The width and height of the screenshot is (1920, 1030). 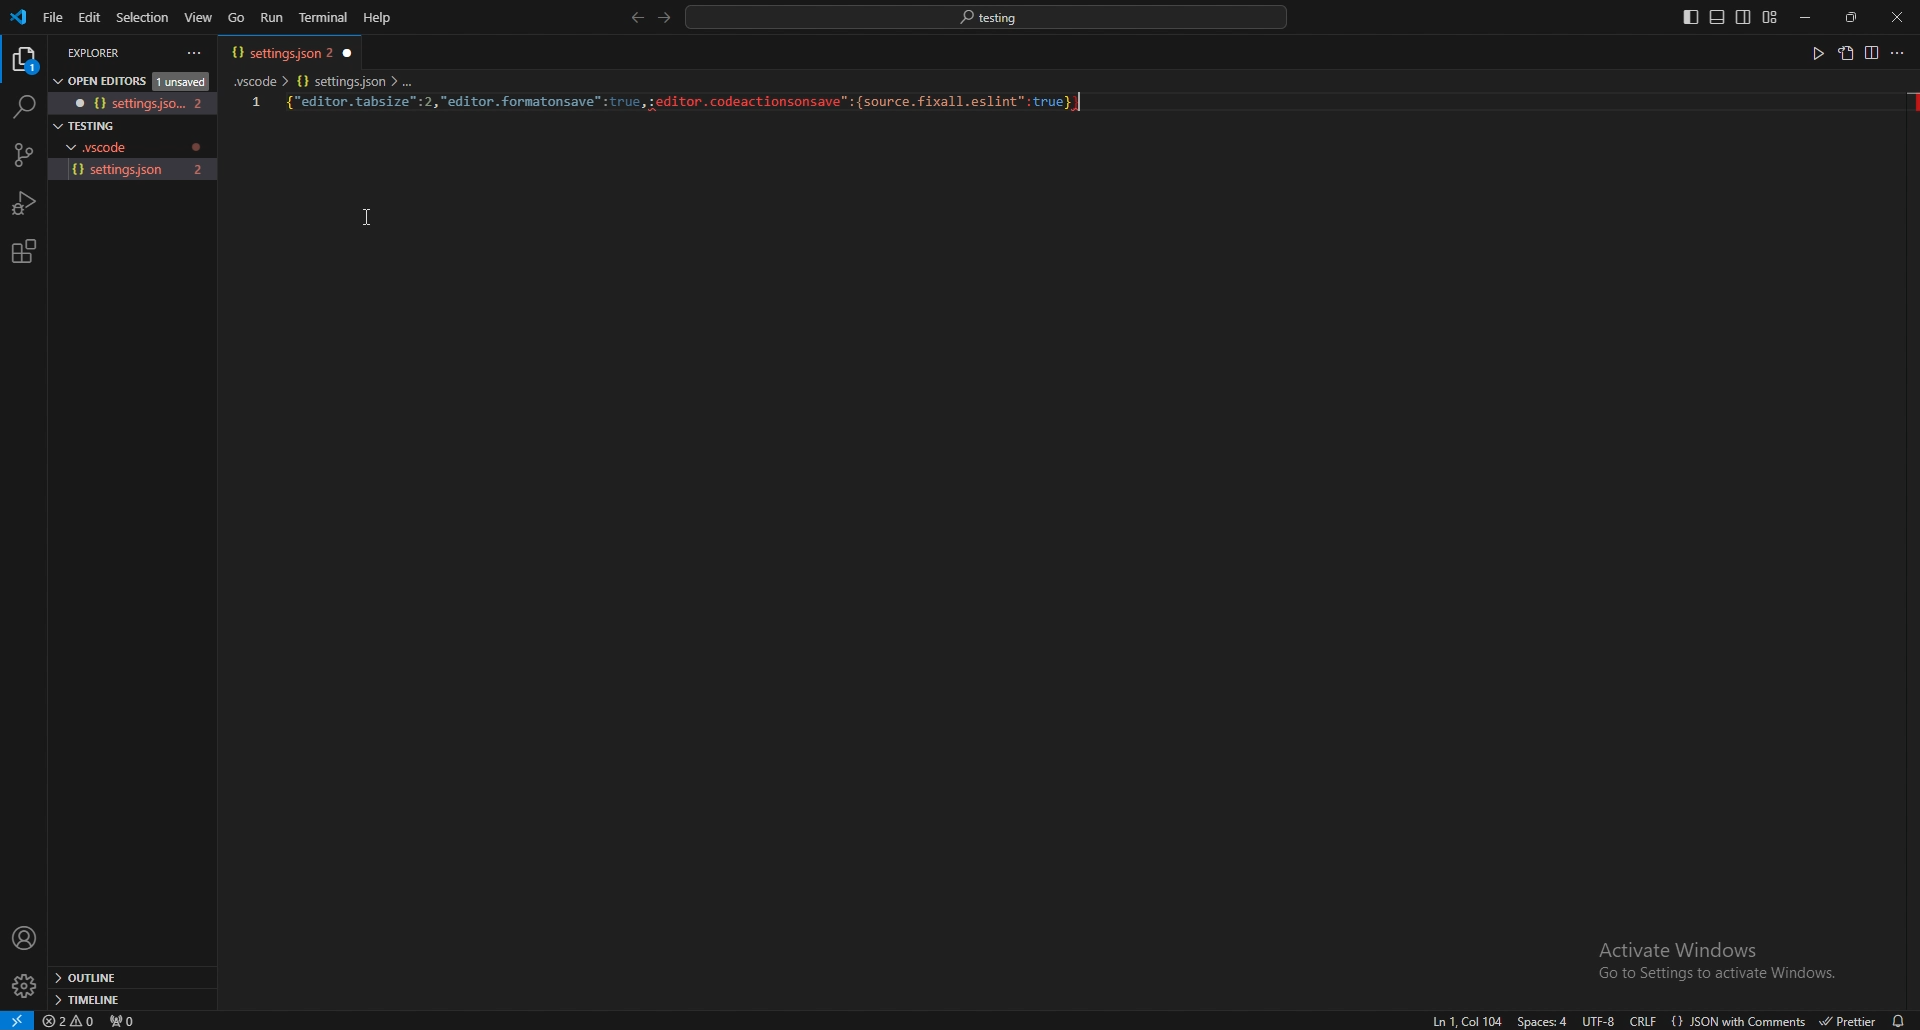 I want to click on split editor, so click(x=1870, y=54).